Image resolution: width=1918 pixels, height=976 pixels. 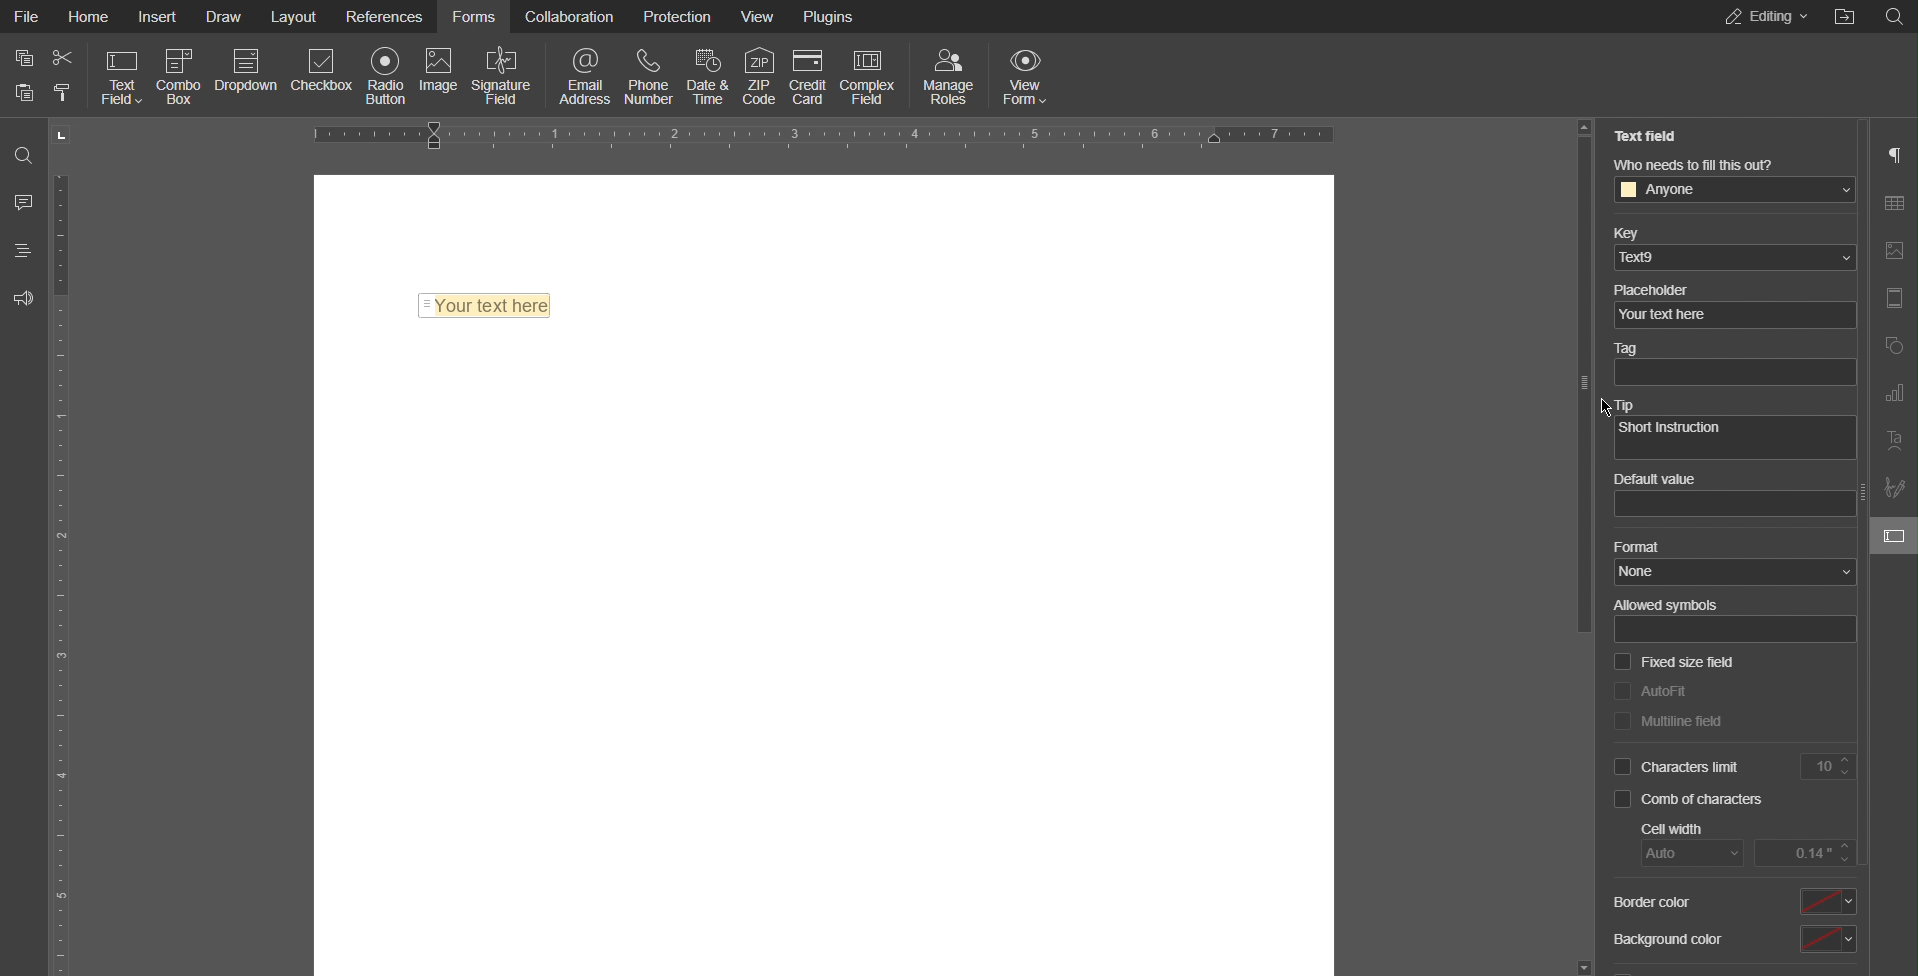 What do you see at coordinates (1614, 415) in the screenshot?
I see `cursor` at bounding box center [1614, 415].